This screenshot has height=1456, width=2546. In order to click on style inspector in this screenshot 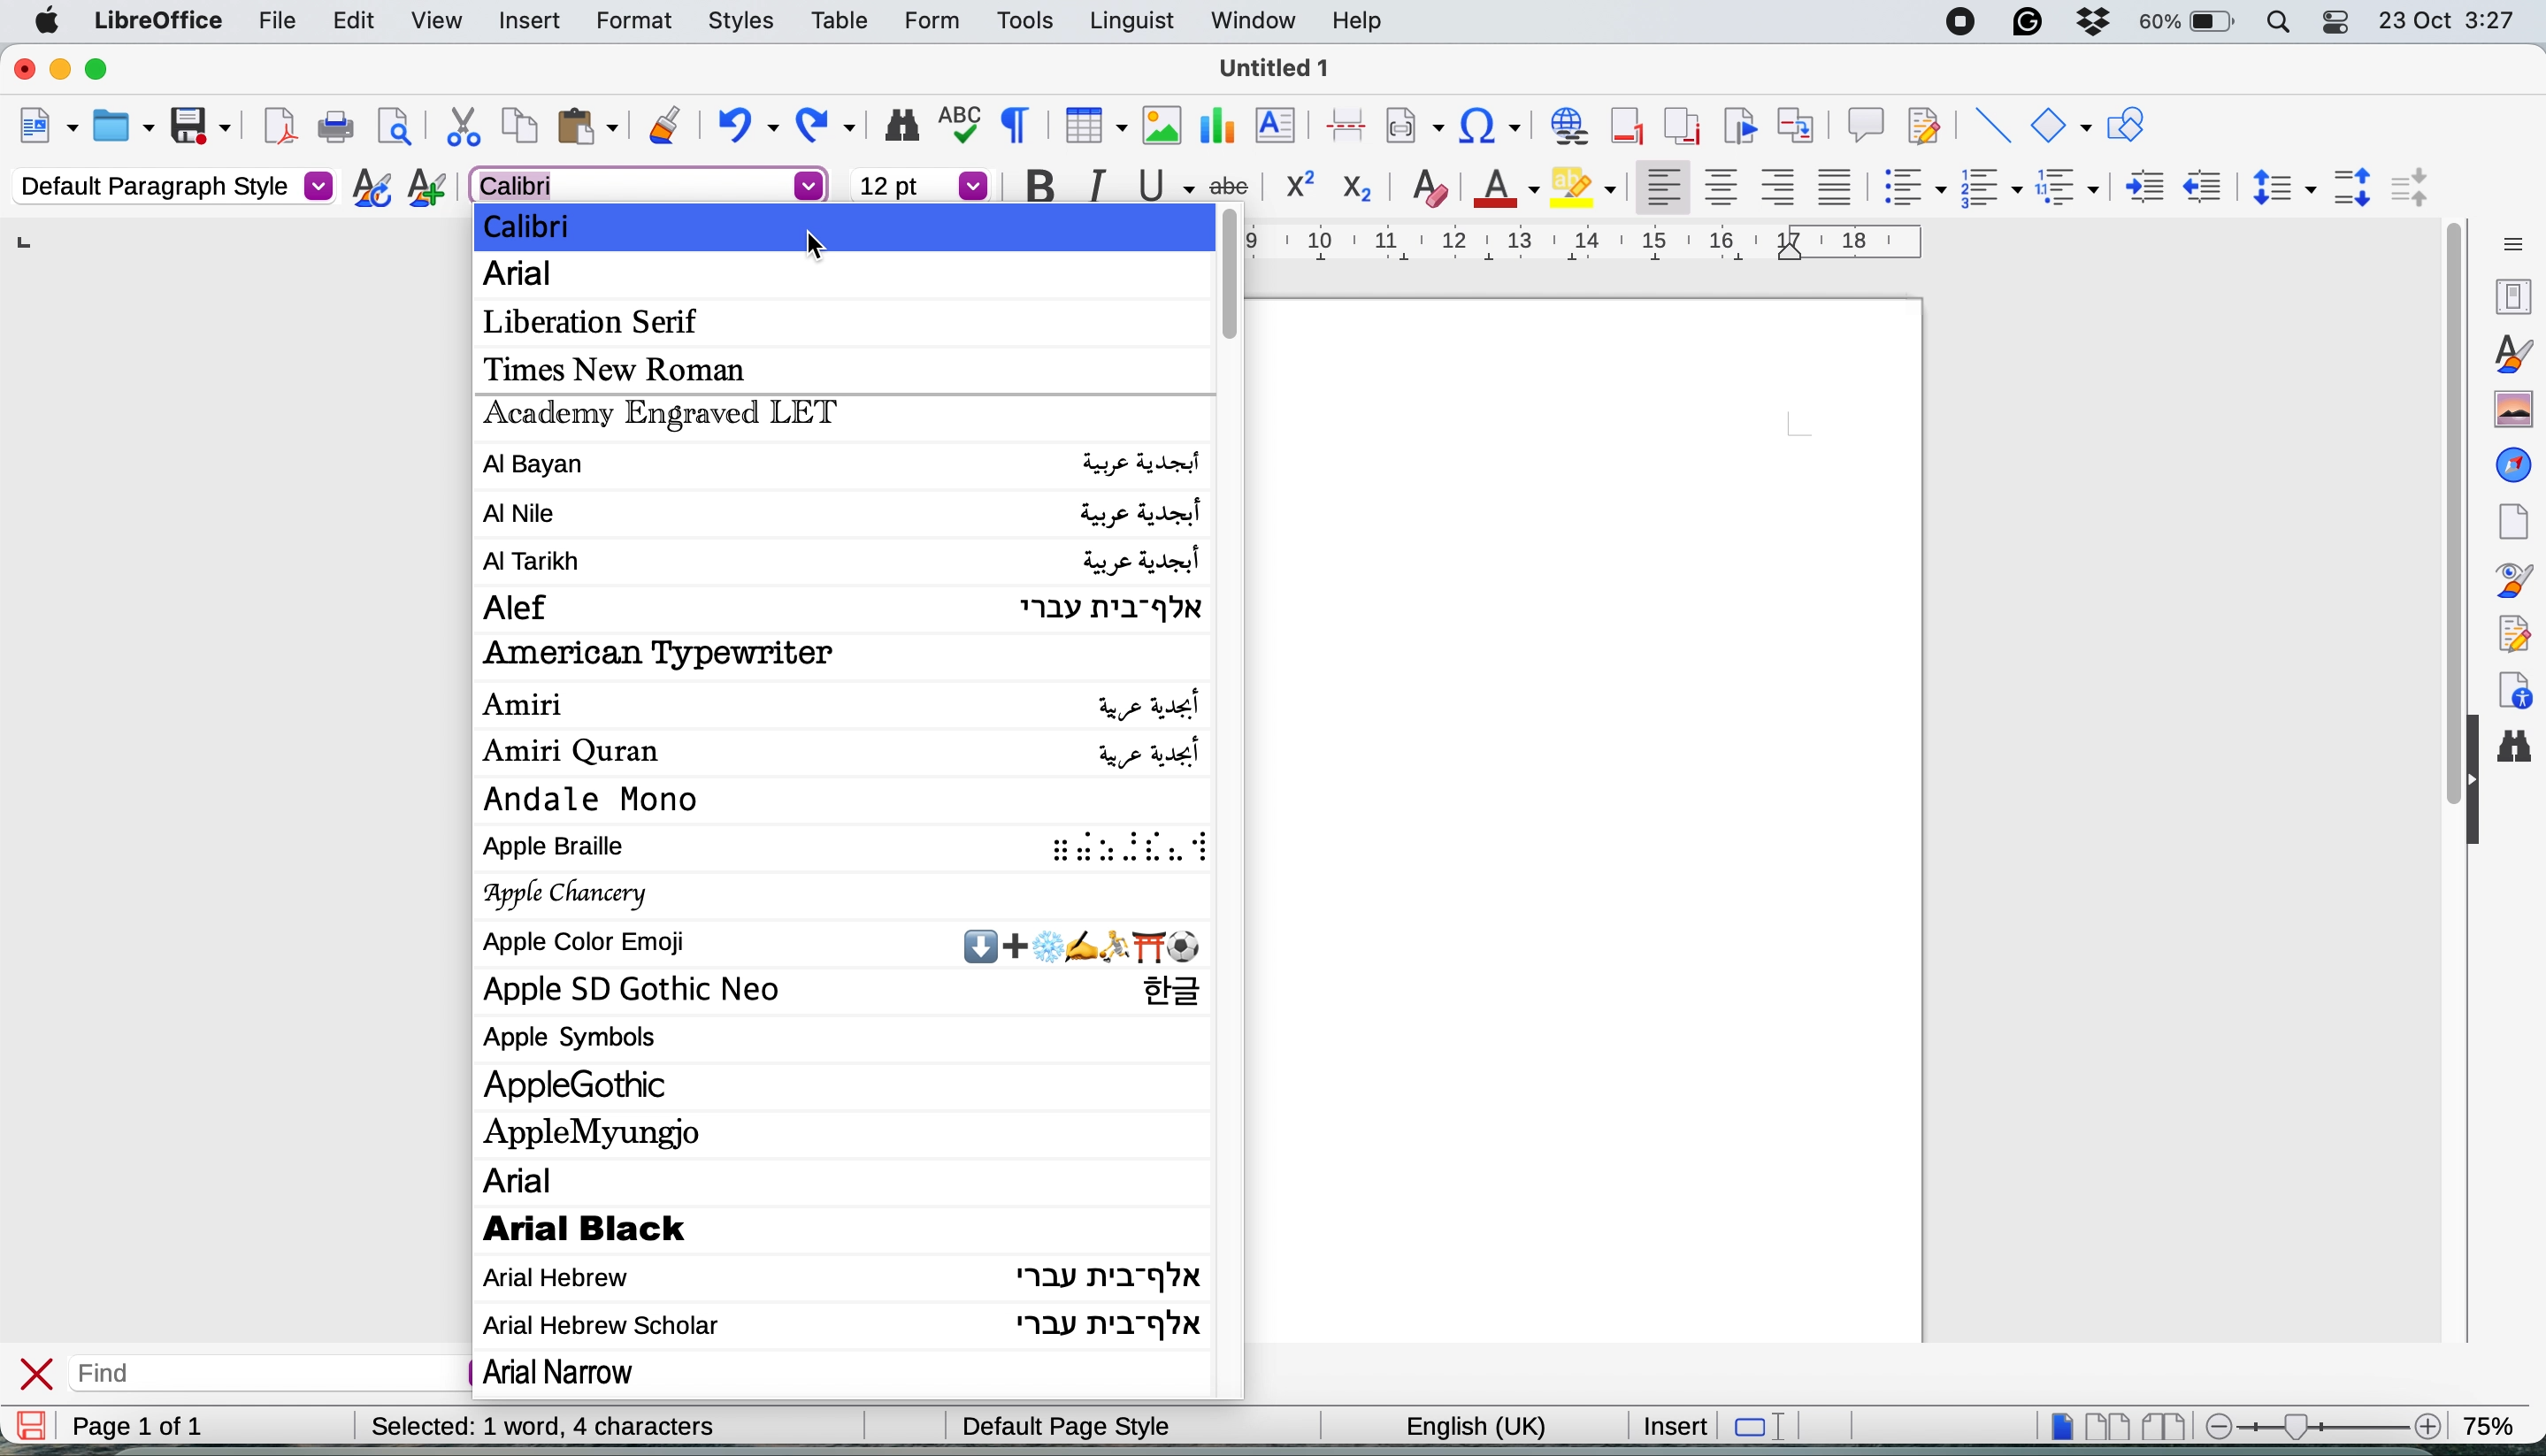, I will do `click(2519, 580)`.